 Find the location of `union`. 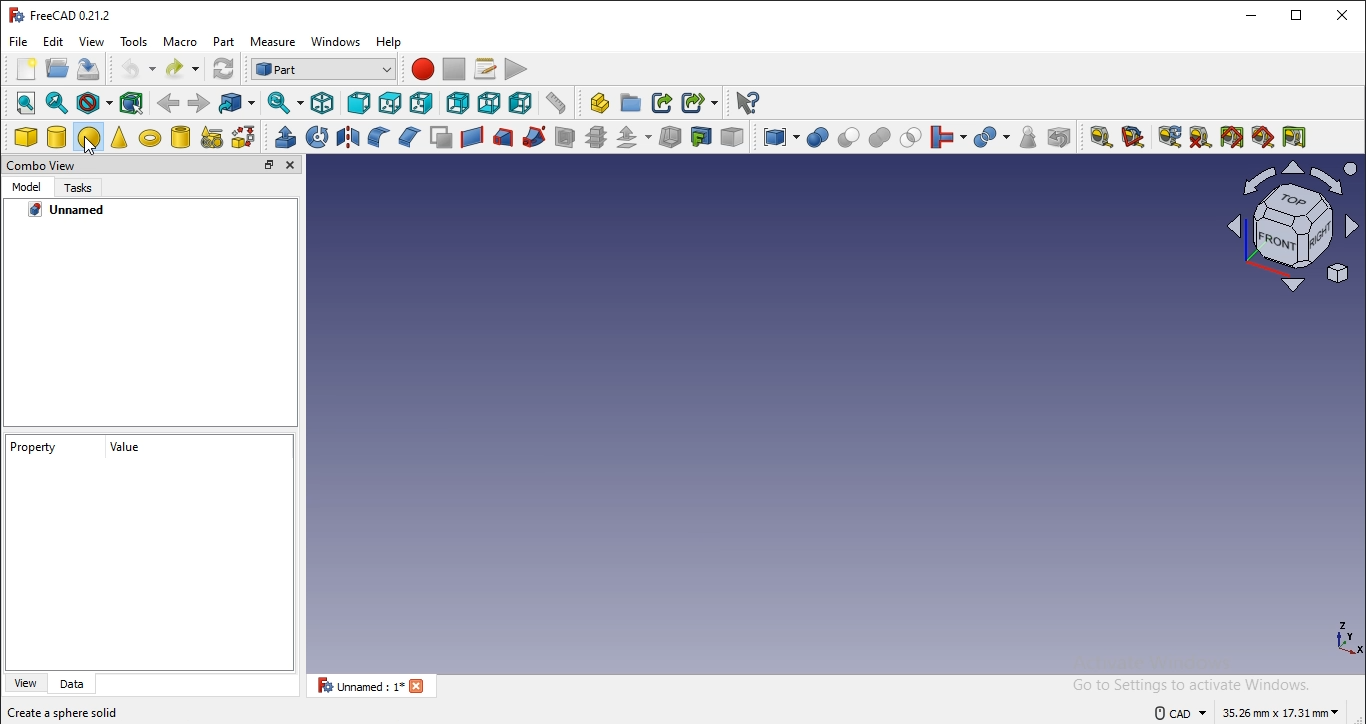

union is located at coordinates (882, 138).